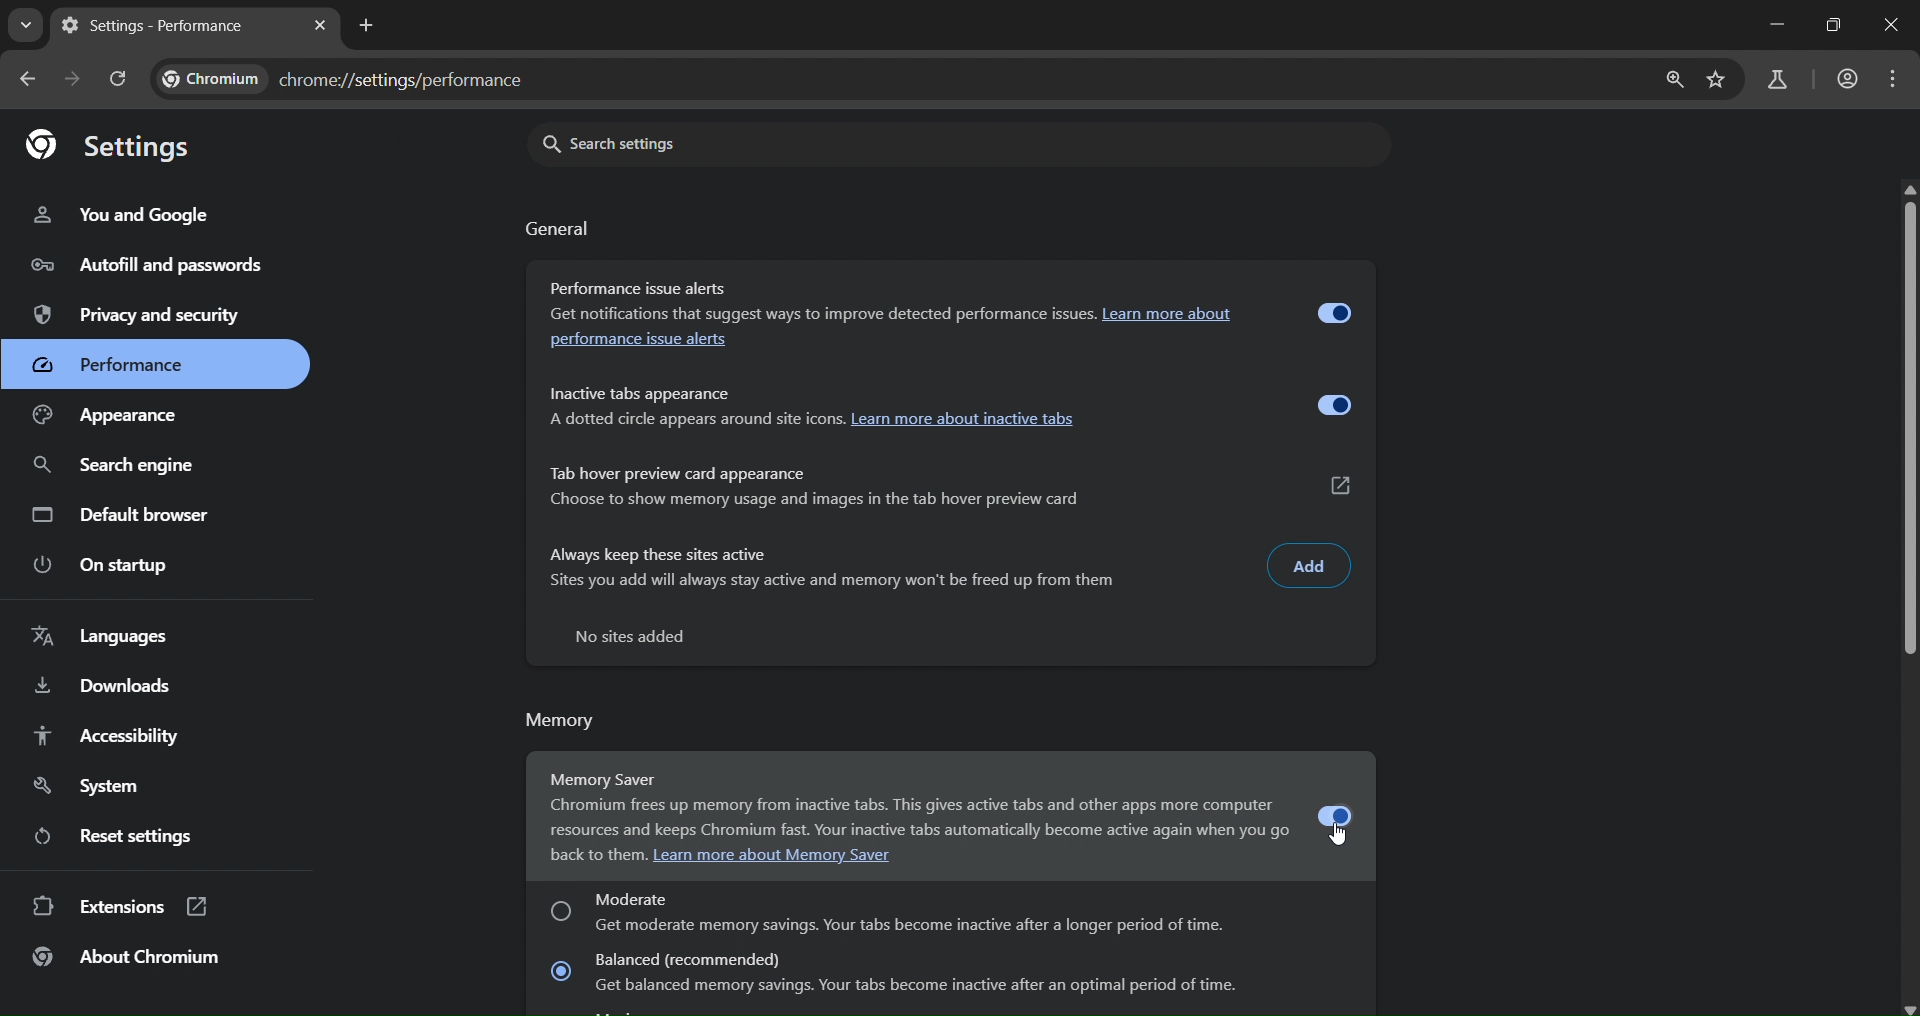 Image resolution: width=1920 pixels, height=1016 pixels. Describe the element at coordinates (679, 473) in the screenshot. I see `tab hover preview card appearance` at that location.